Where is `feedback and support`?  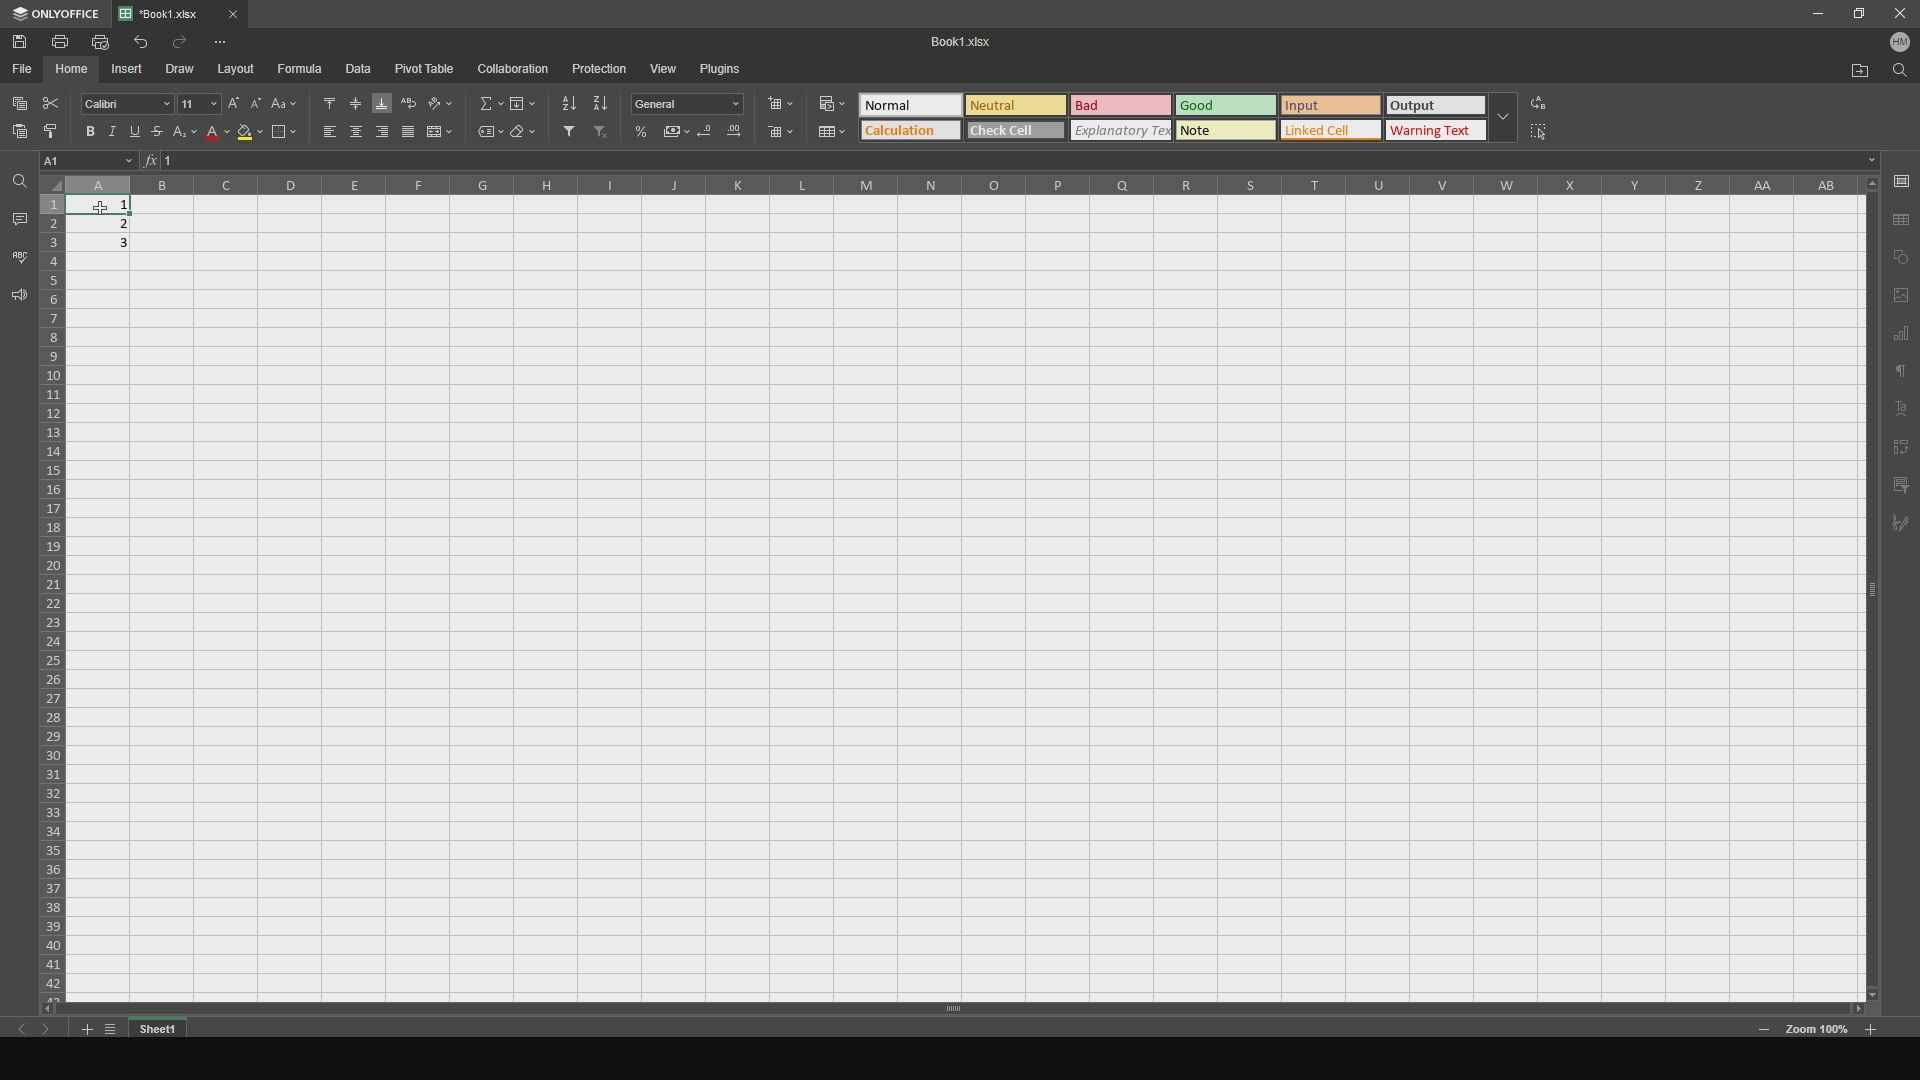 feedback and support is located at coordinates (17, 298).